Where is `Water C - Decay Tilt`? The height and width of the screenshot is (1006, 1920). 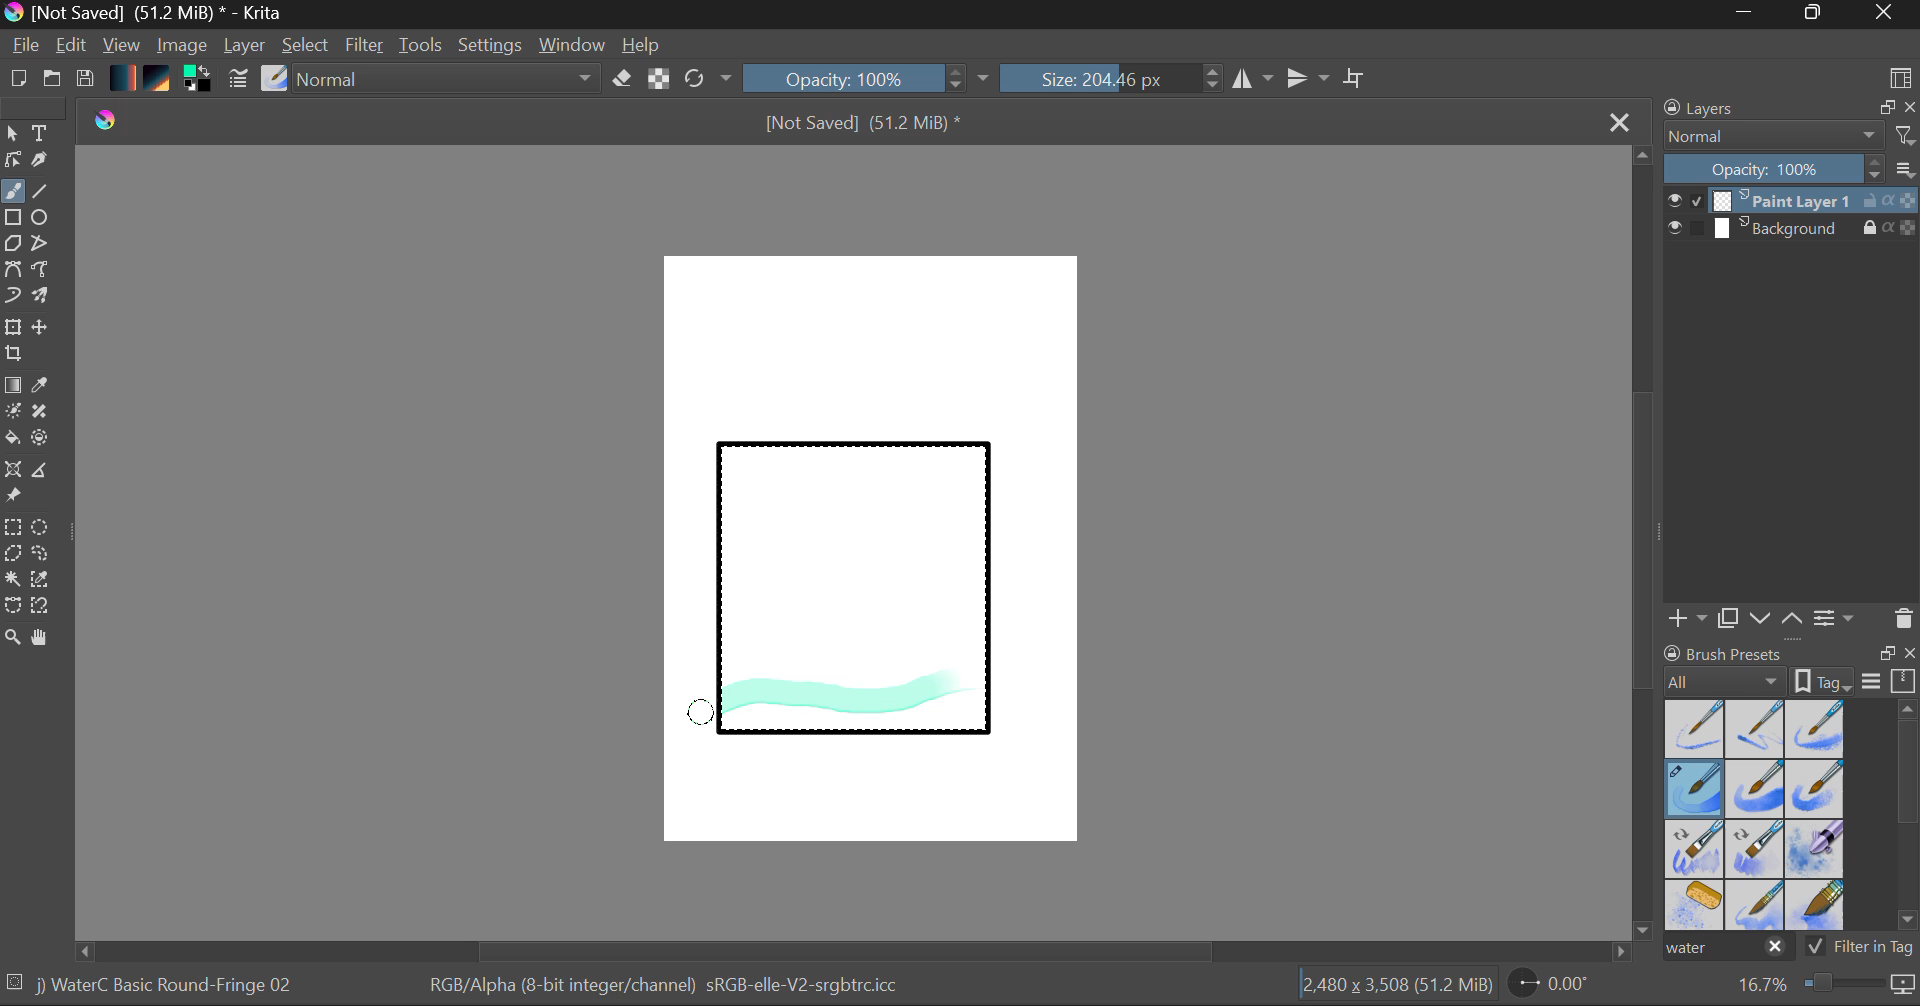 Water C - Decay Tilt is located at coordinates (1755, 847).